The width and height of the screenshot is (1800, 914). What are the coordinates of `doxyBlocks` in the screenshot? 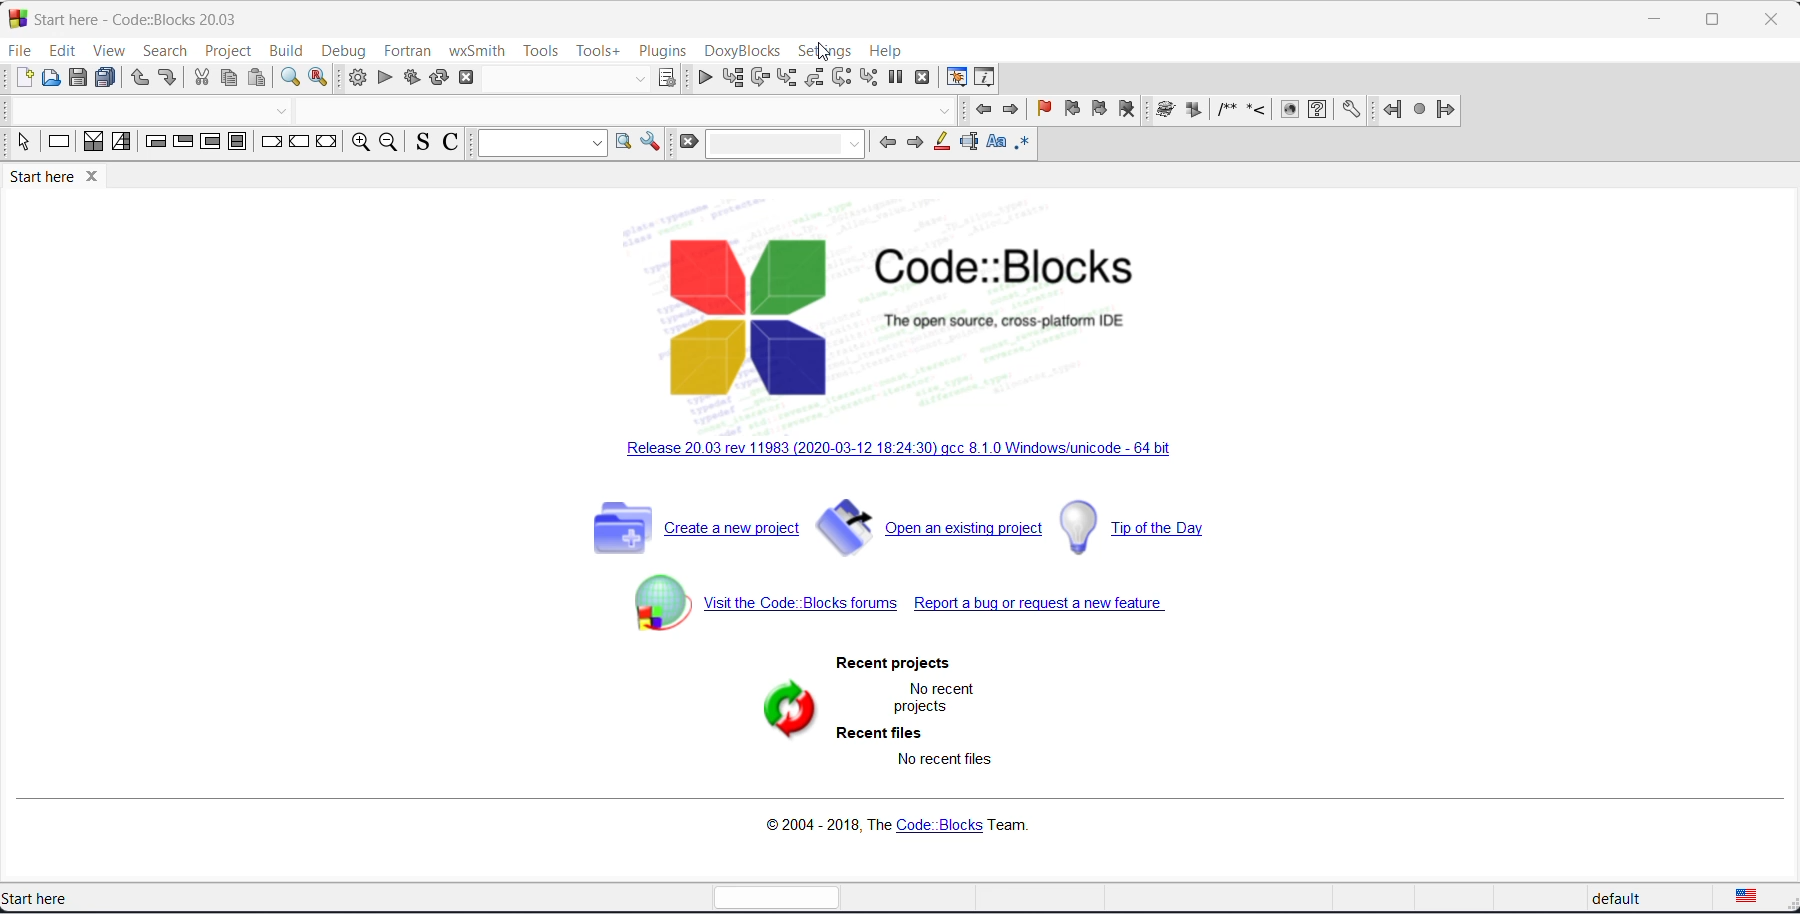 It's located at (742, 52).